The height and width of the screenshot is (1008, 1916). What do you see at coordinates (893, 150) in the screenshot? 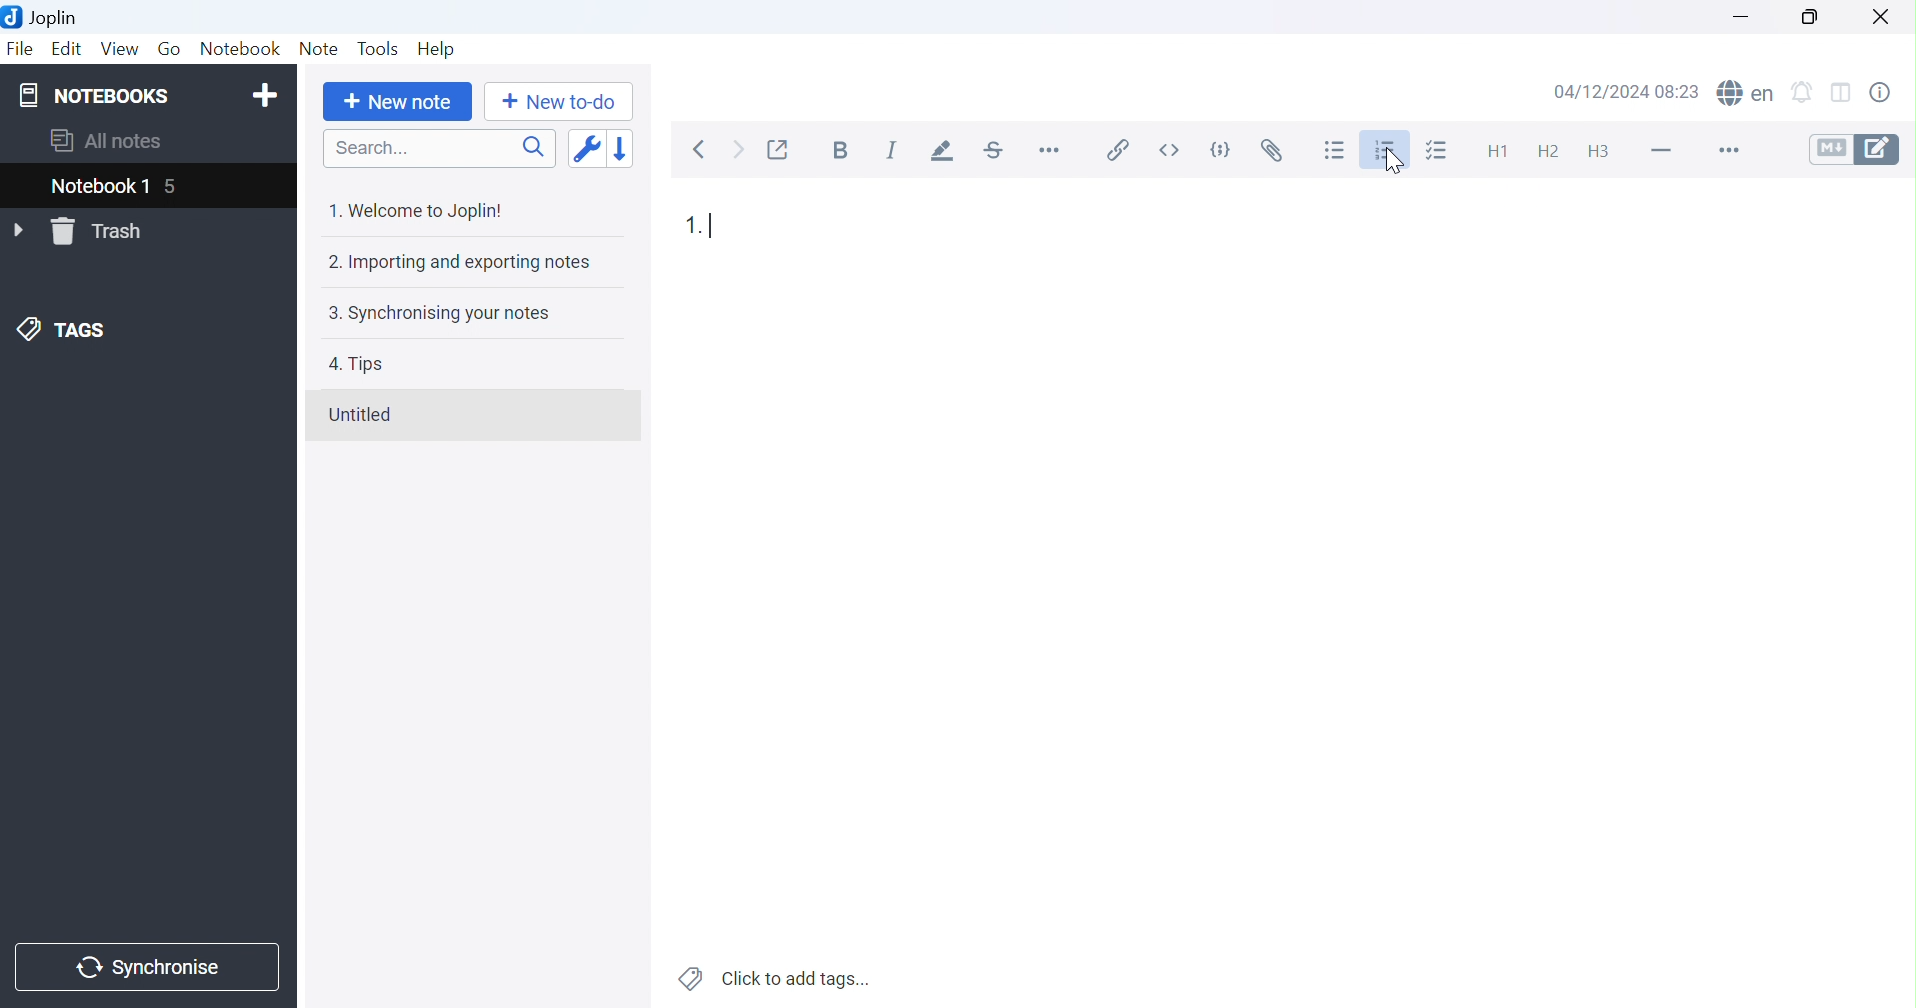
I see `Italic` at bounding box center [893, 150].